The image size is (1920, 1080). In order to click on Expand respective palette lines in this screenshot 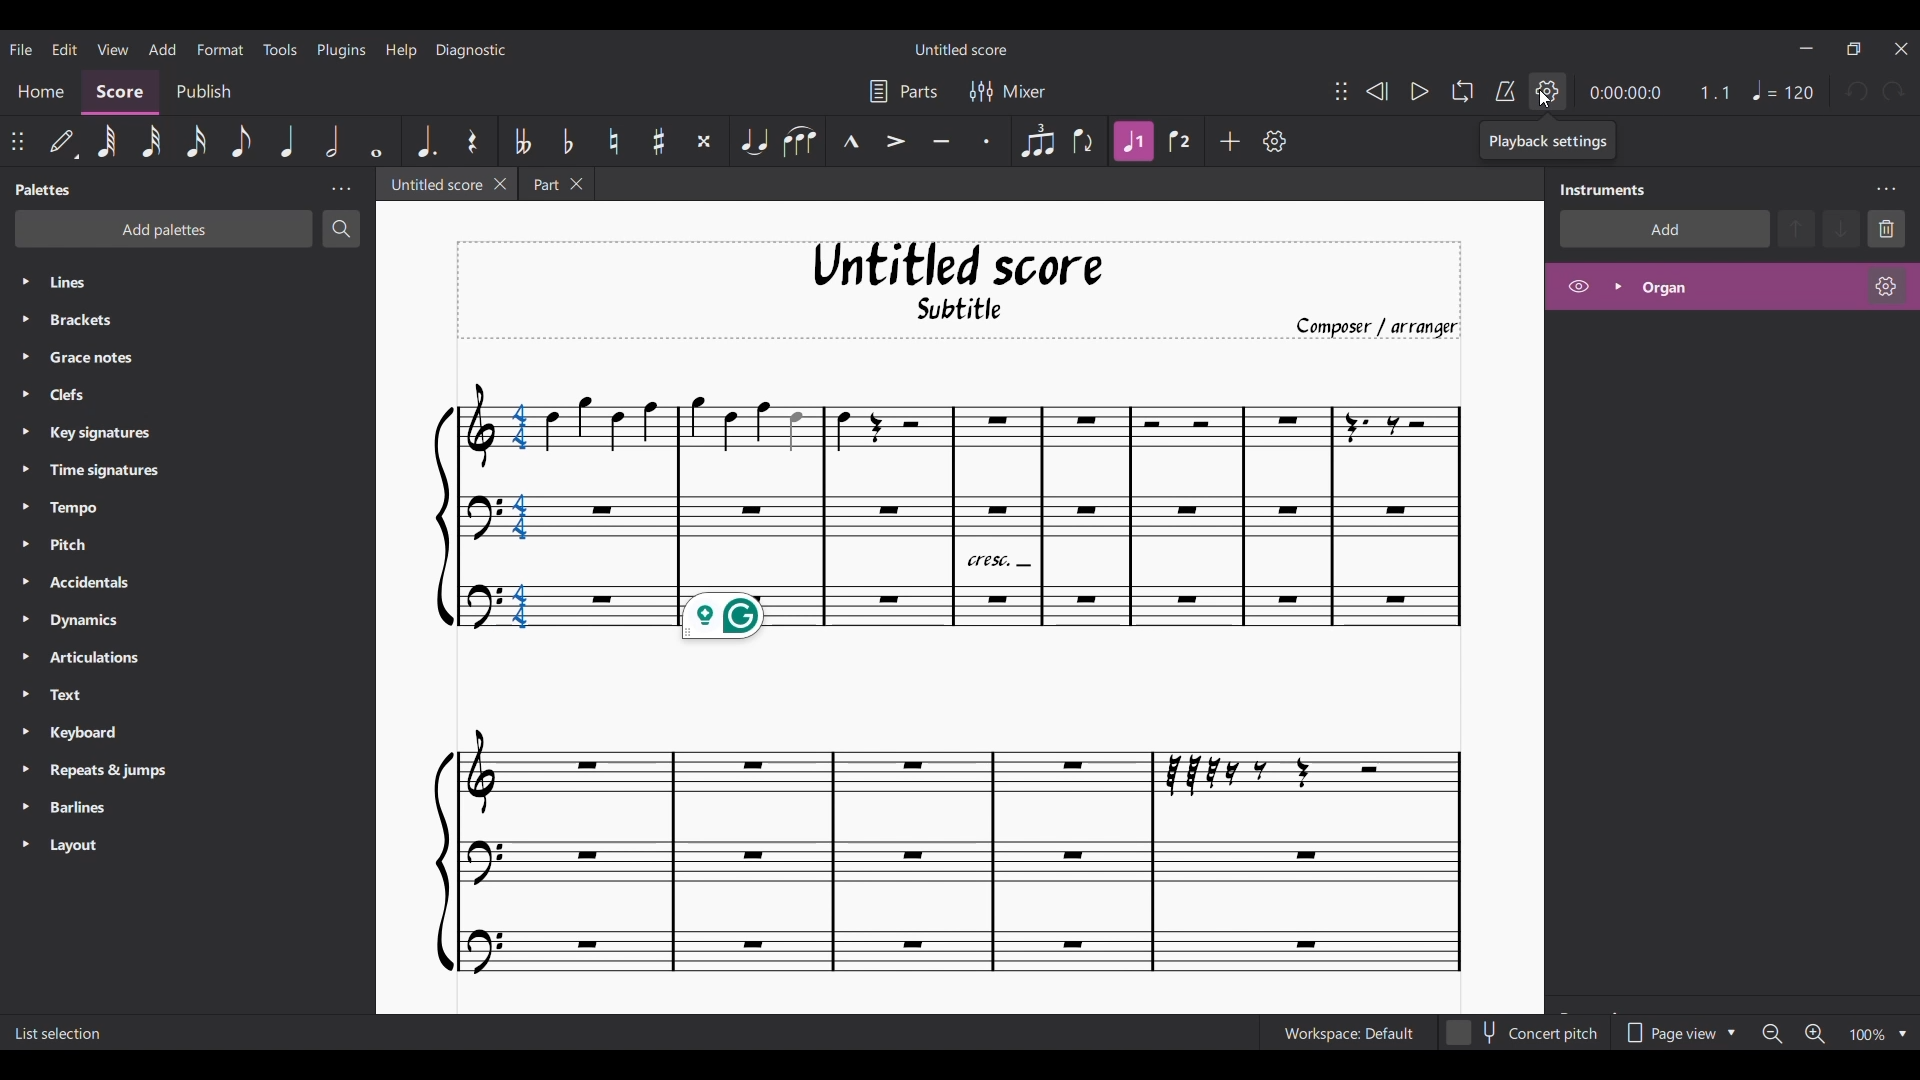, I will do `click(24, 563)`.